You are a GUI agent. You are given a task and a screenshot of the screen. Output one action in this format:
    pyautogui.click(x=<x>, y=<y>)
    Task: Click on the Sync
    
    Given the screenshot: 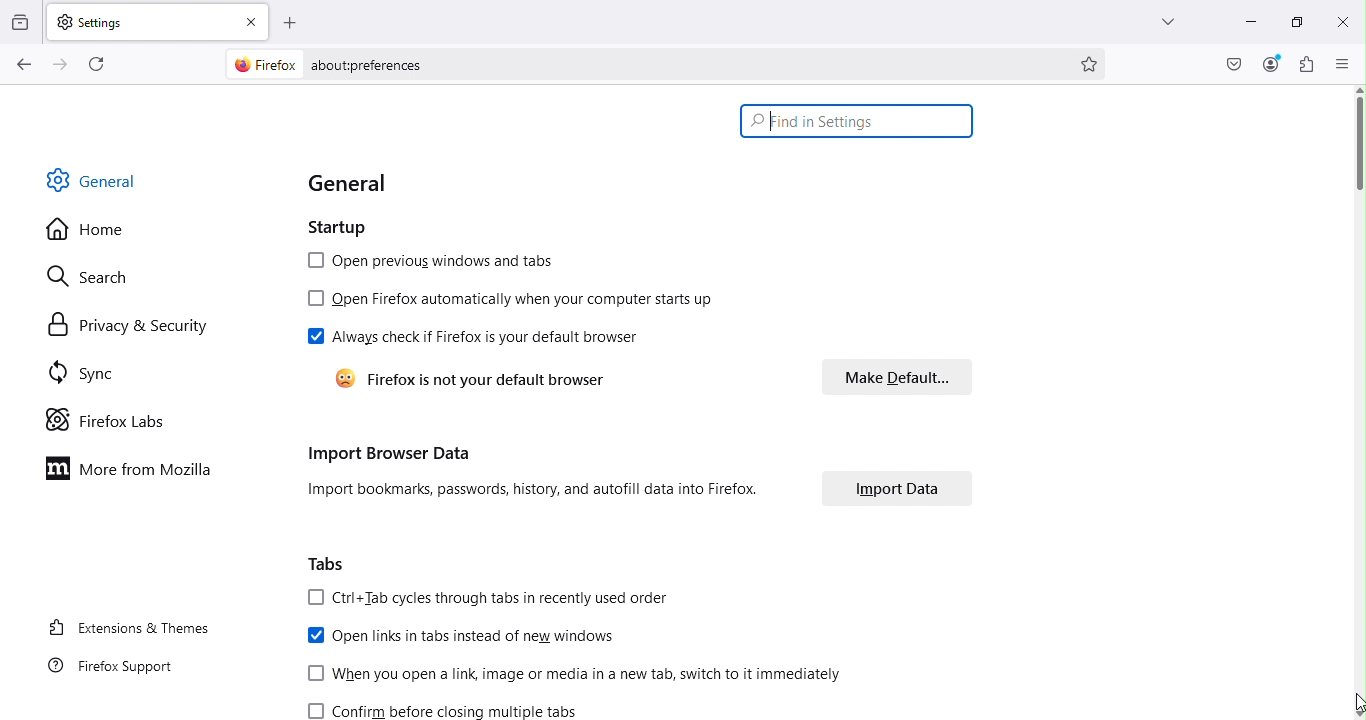 What is the action you would take?
    pyautogui.click(x=111, y=376)
    